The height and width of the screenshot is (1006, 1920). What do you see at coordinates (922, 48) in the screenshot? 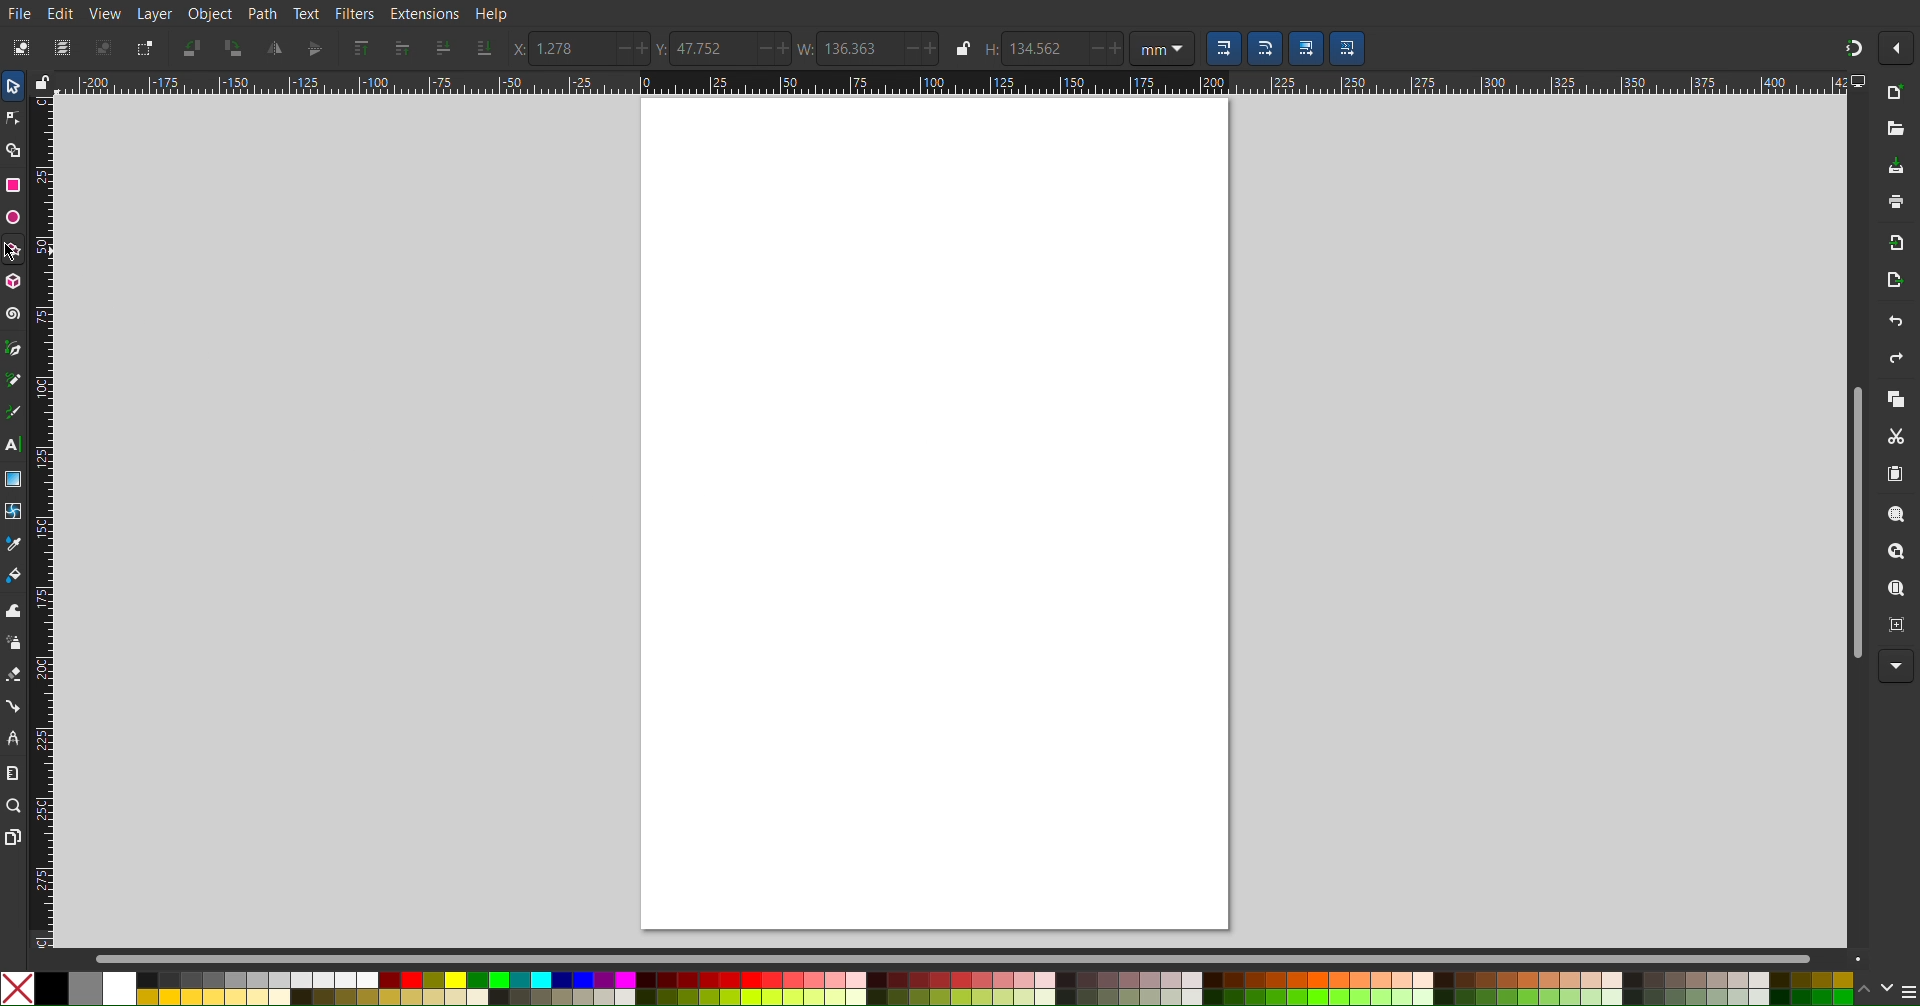
I see `increase/decrease` at bounding box center [922, 48].